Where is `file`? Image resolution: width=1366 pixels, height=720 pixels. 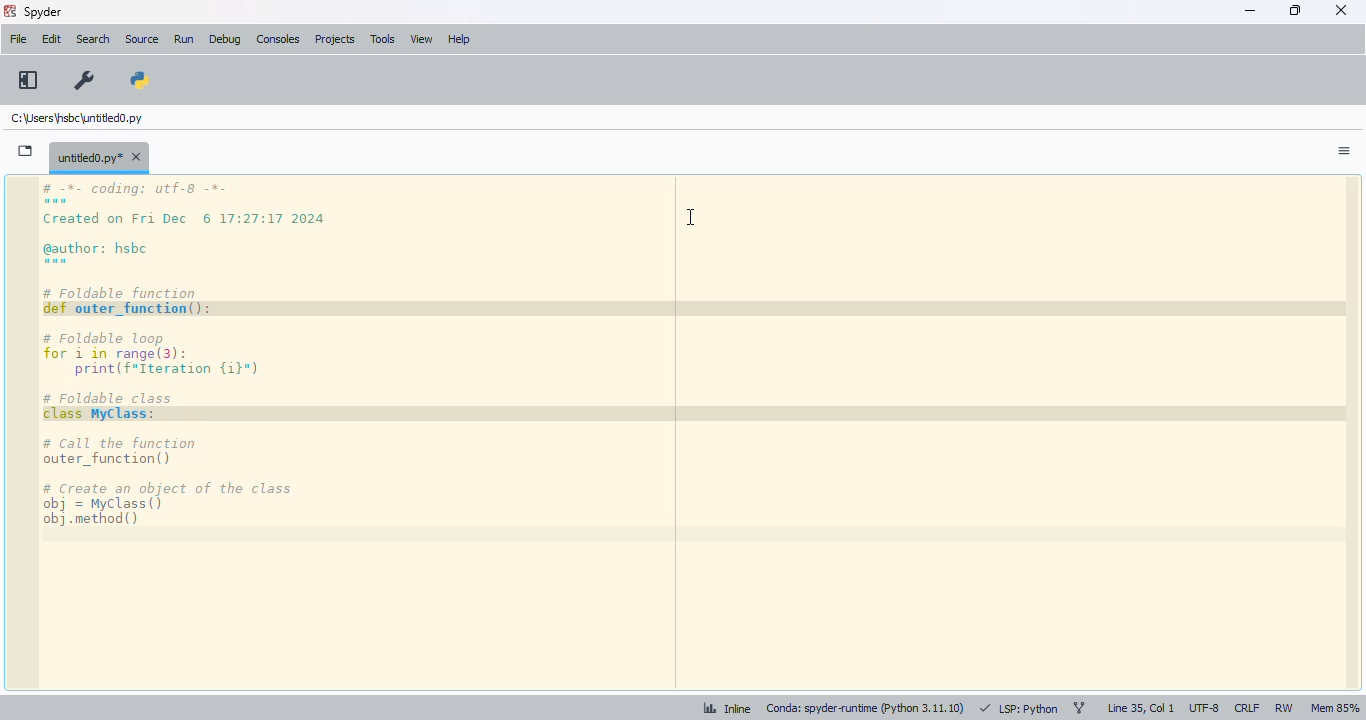 file is located at coordinates (19, 38).